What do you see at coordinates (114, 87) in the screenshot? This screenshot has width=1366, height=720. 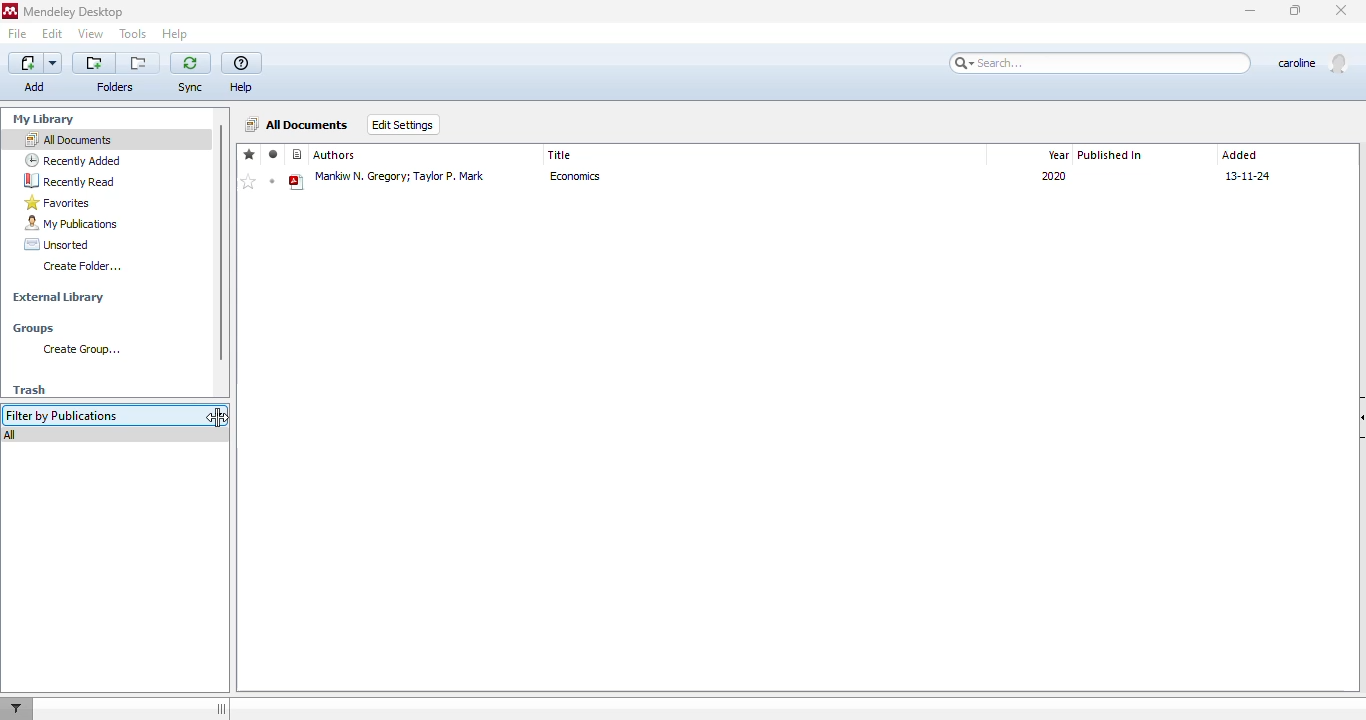 I see `folders` at bounding box center [114, 87].